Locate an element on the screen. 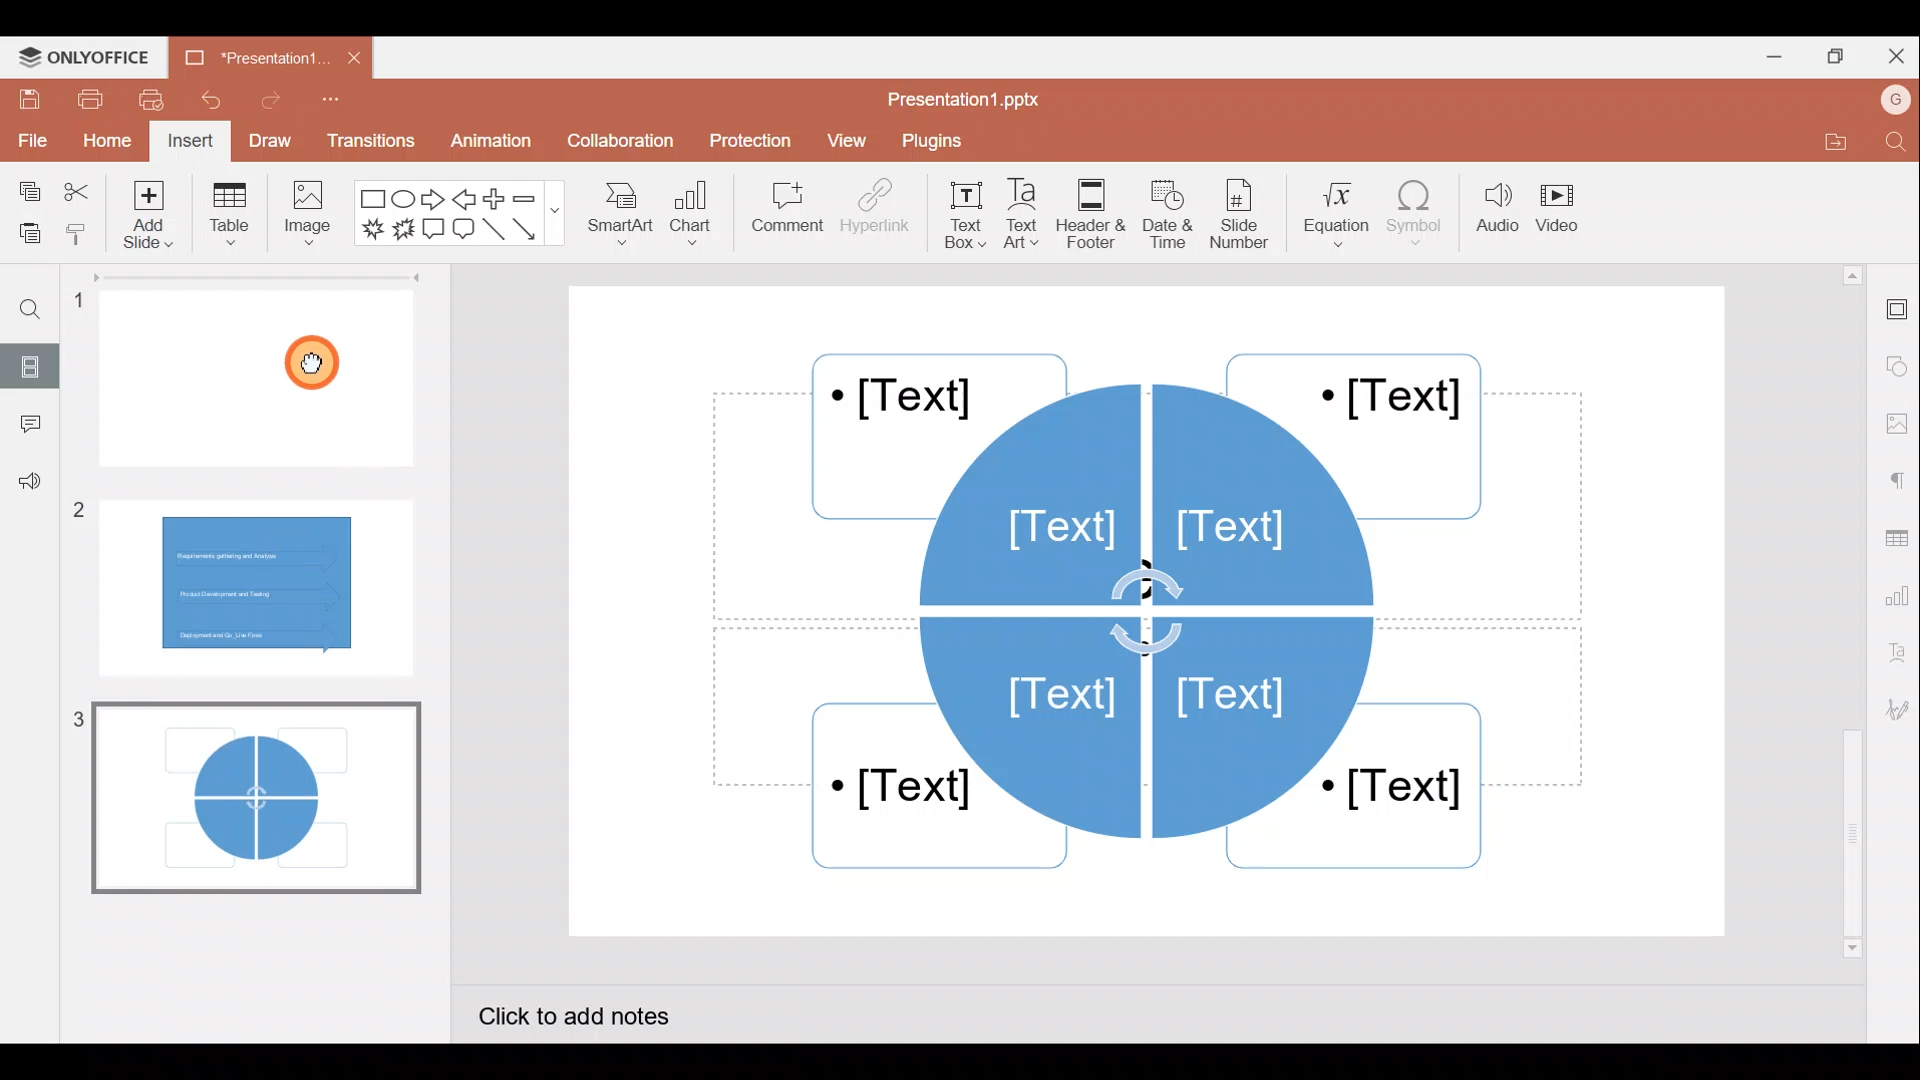 The height and width of the screenshot is (1080, 1920). Home is located at coordinates (106, 142).